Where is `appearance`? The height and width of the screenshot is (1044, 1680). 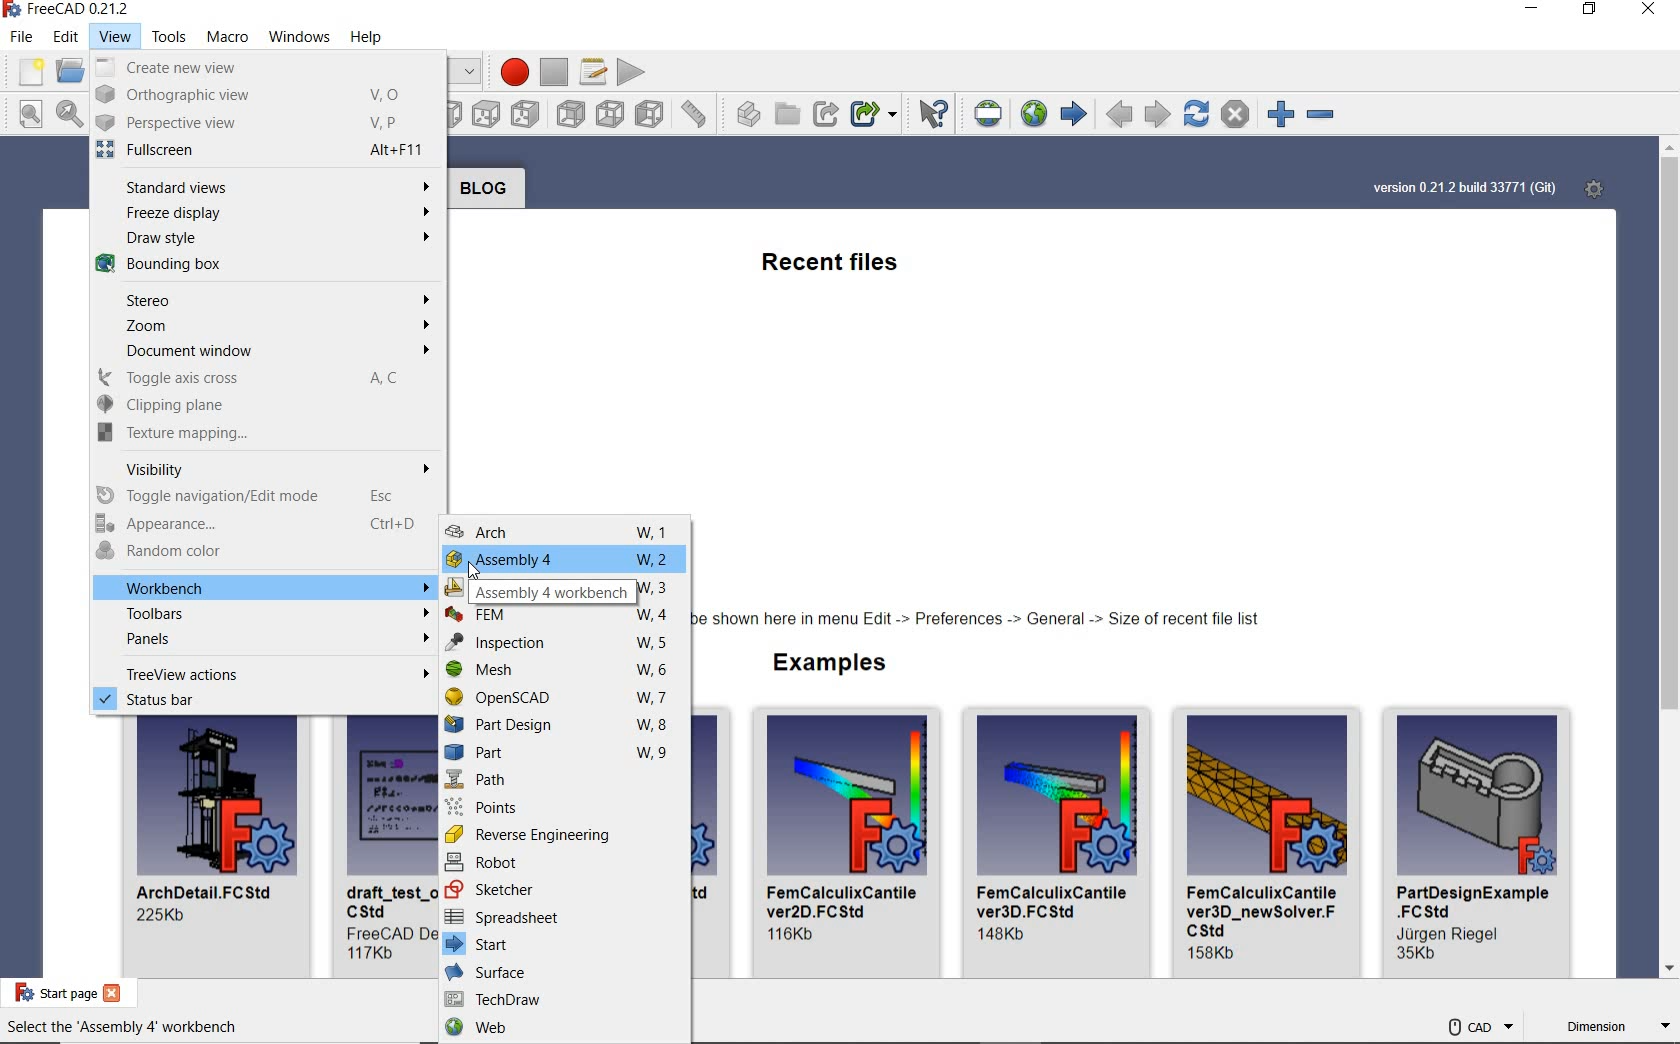
appearance is located at coordinates (265, 525).